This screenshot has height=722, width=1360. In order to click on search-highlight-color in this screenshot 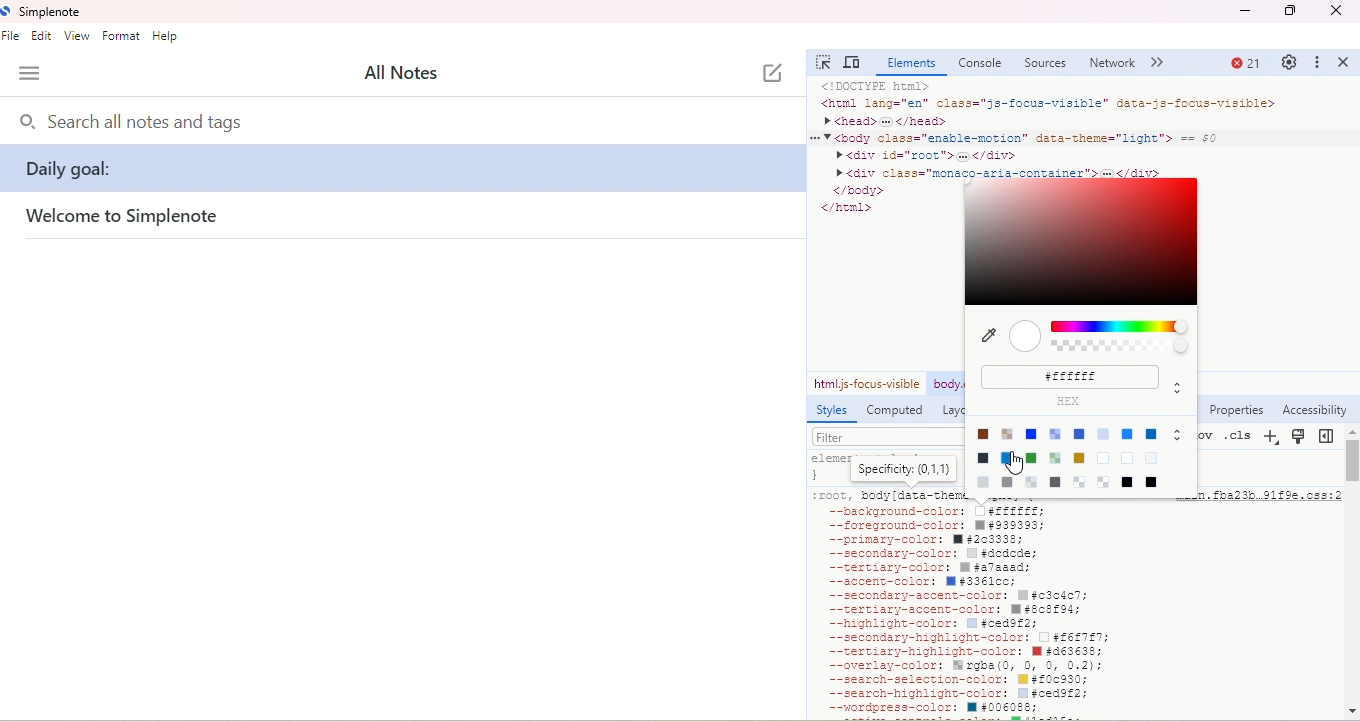, I will do `click(959, 695)`.